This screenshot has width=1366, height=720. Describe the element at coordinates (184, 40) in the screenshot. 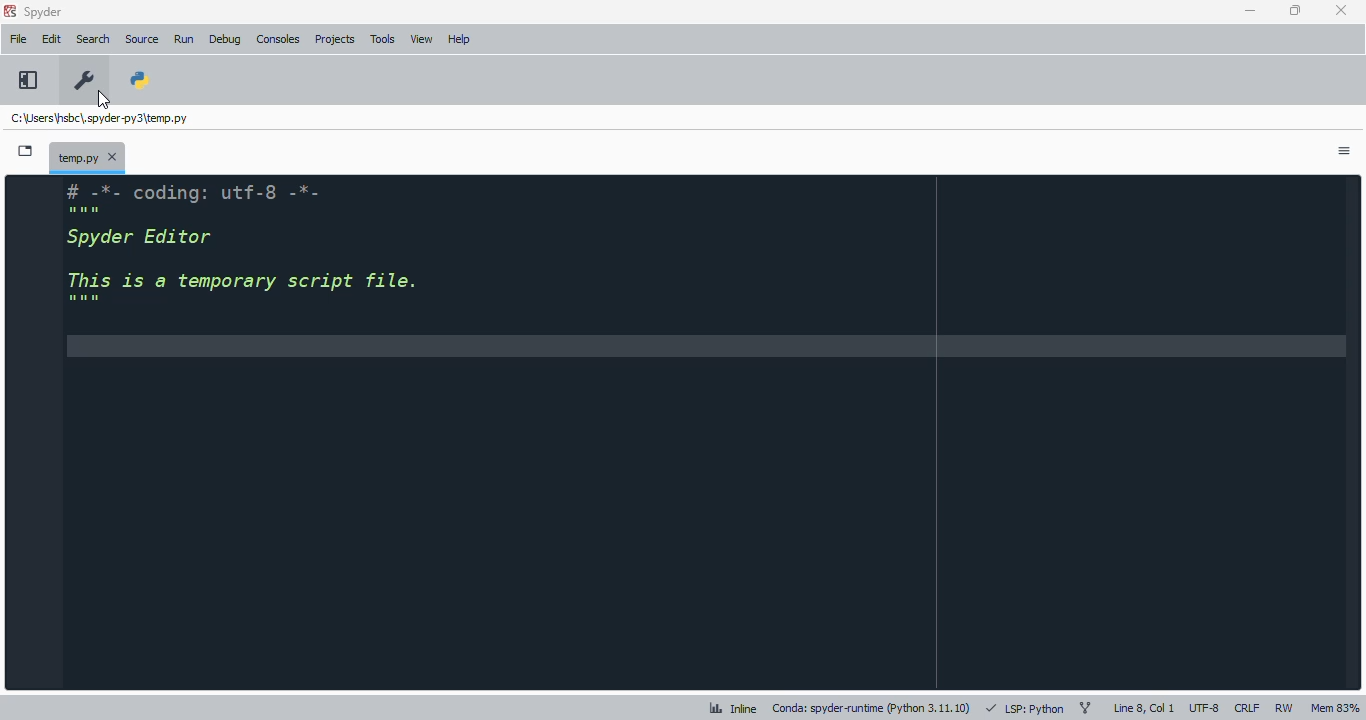

I see `run` at that location.